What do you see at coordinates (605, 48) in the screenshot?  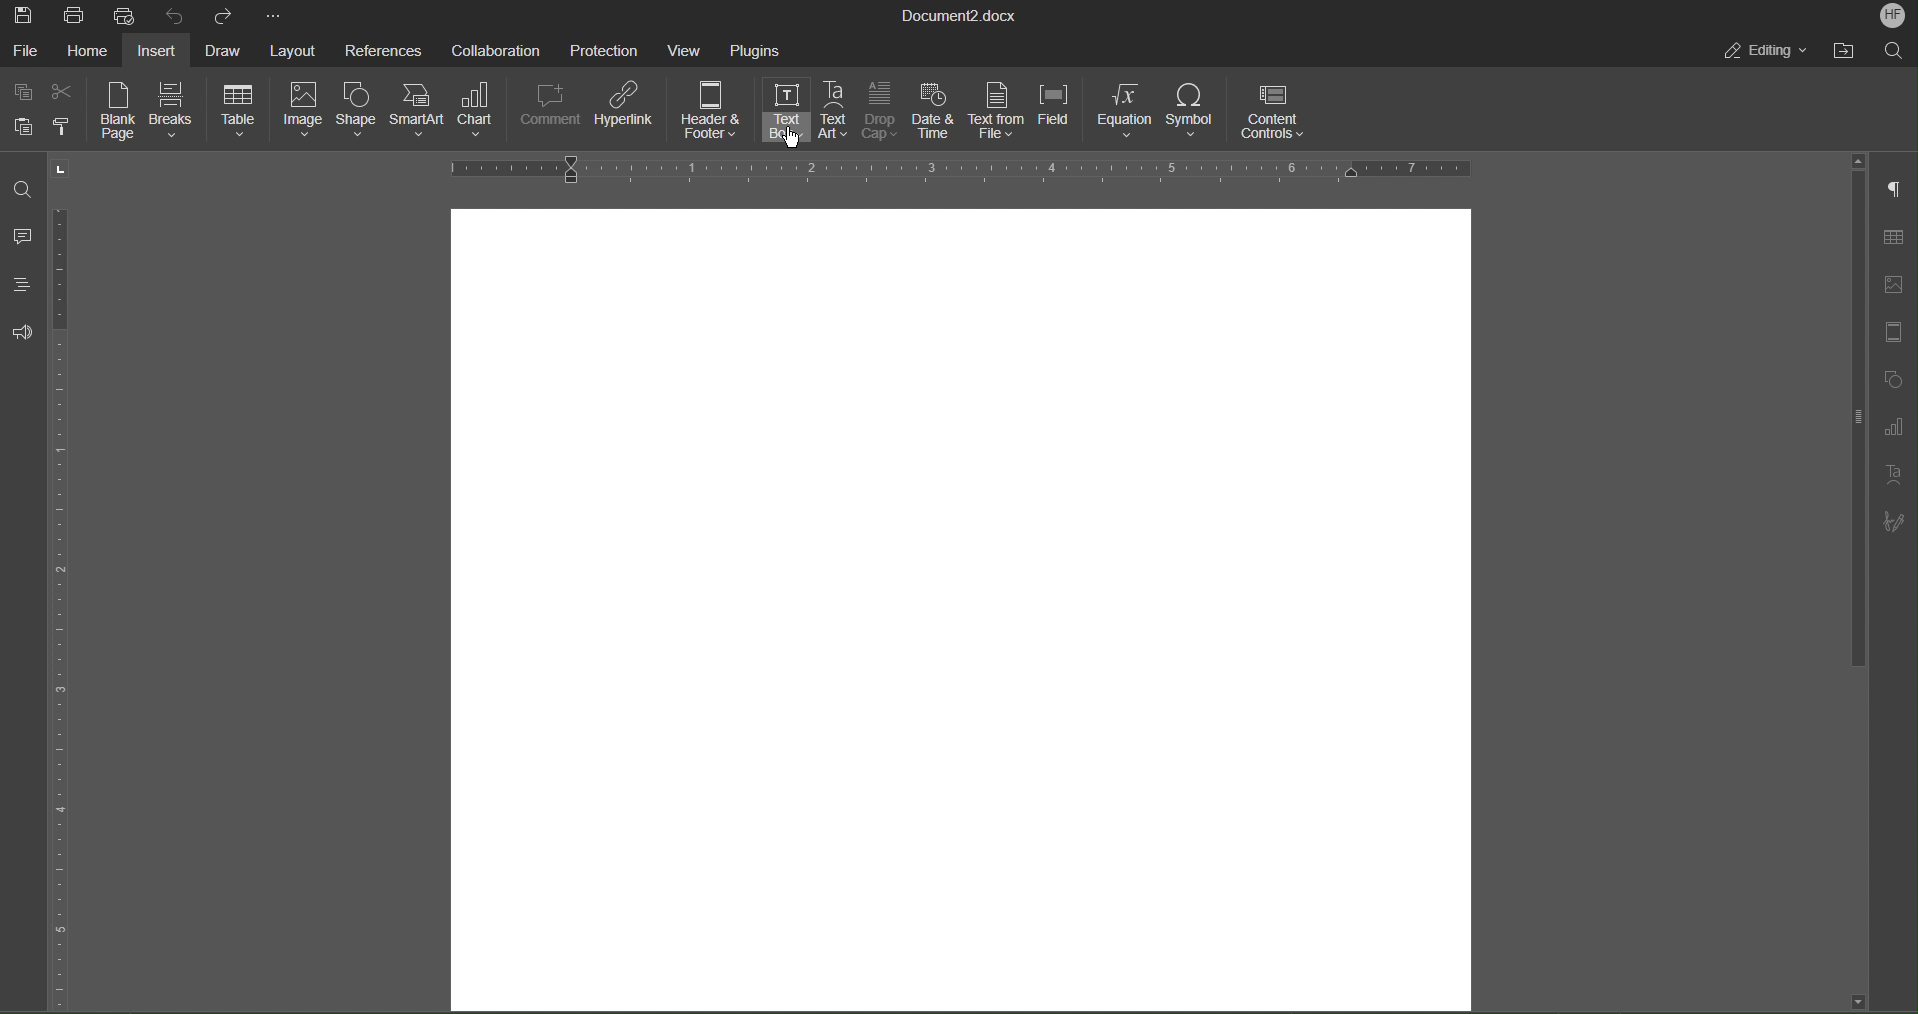 I see `Protection` at bounding box center [605, 48].